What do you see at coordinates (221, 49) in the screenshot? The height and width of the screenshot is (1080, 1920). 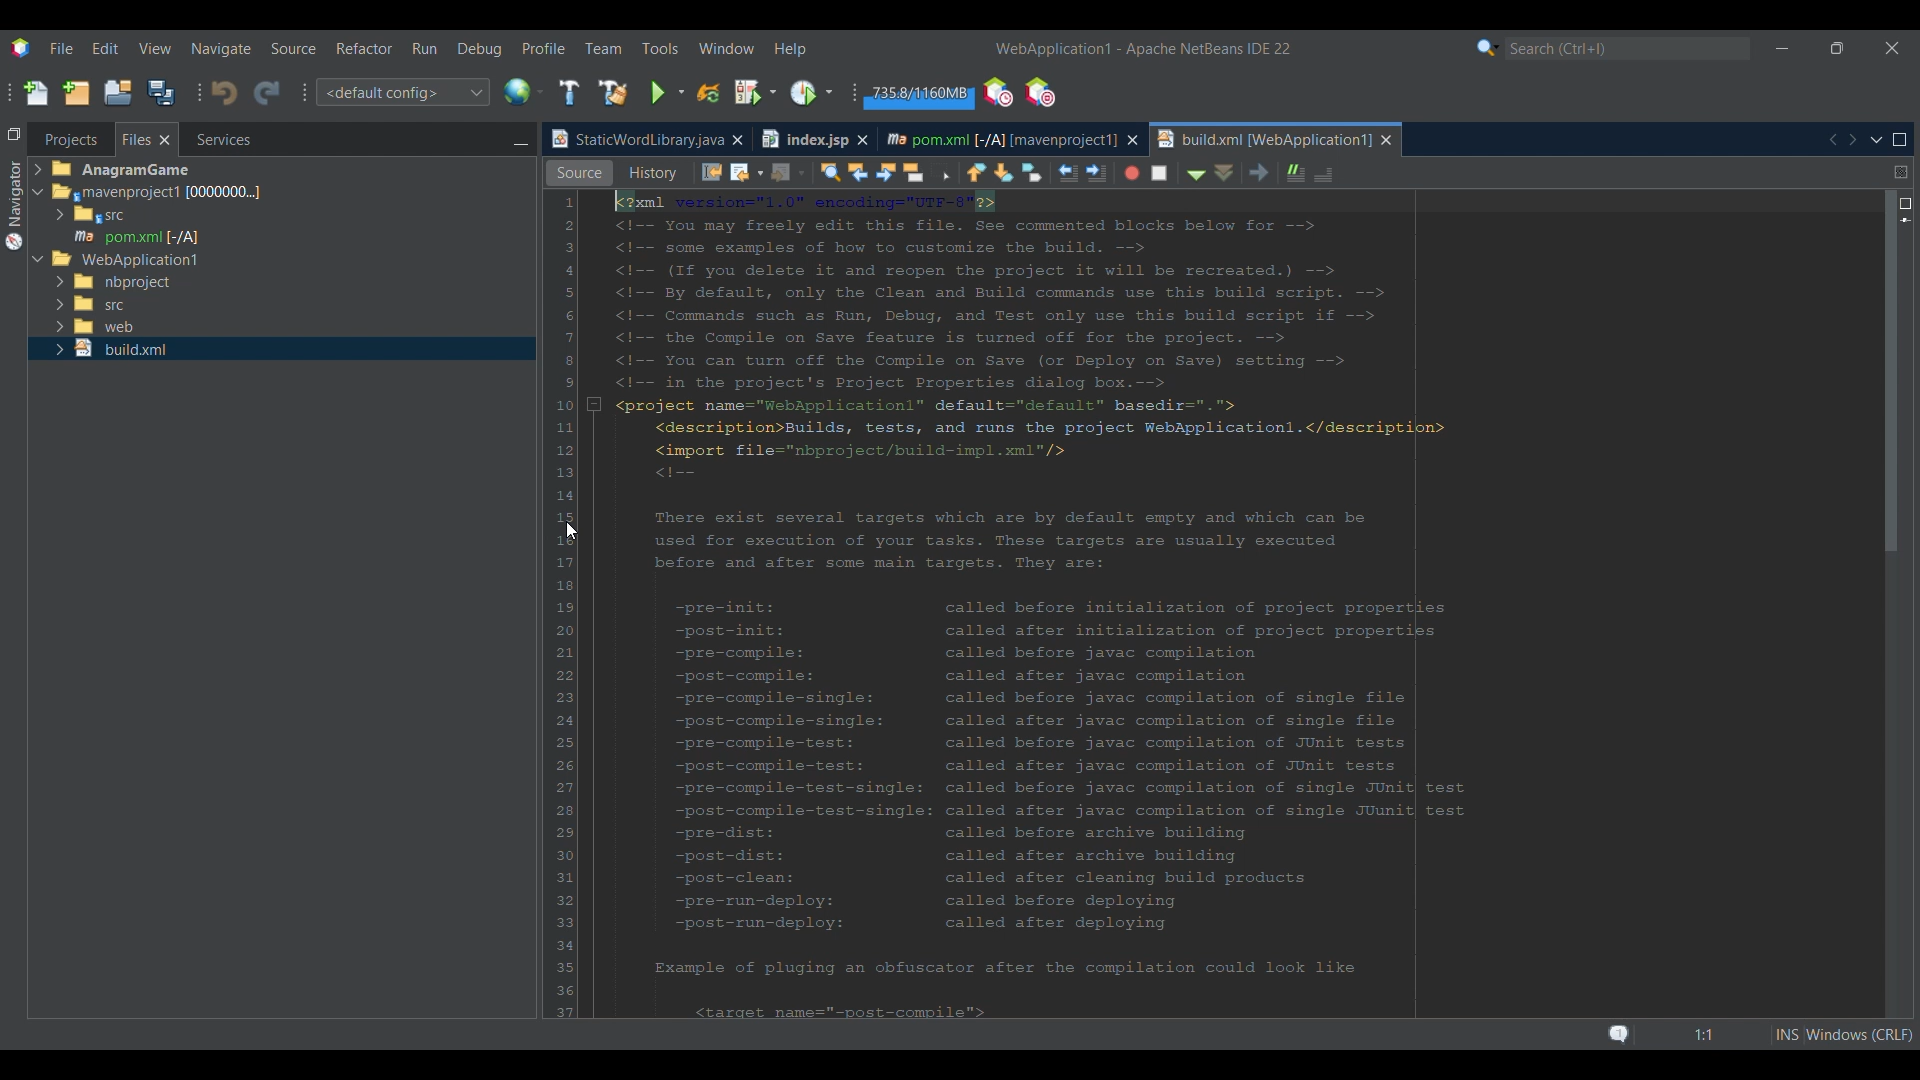 I see `Navigate menu` at bounding box center [221, 49].